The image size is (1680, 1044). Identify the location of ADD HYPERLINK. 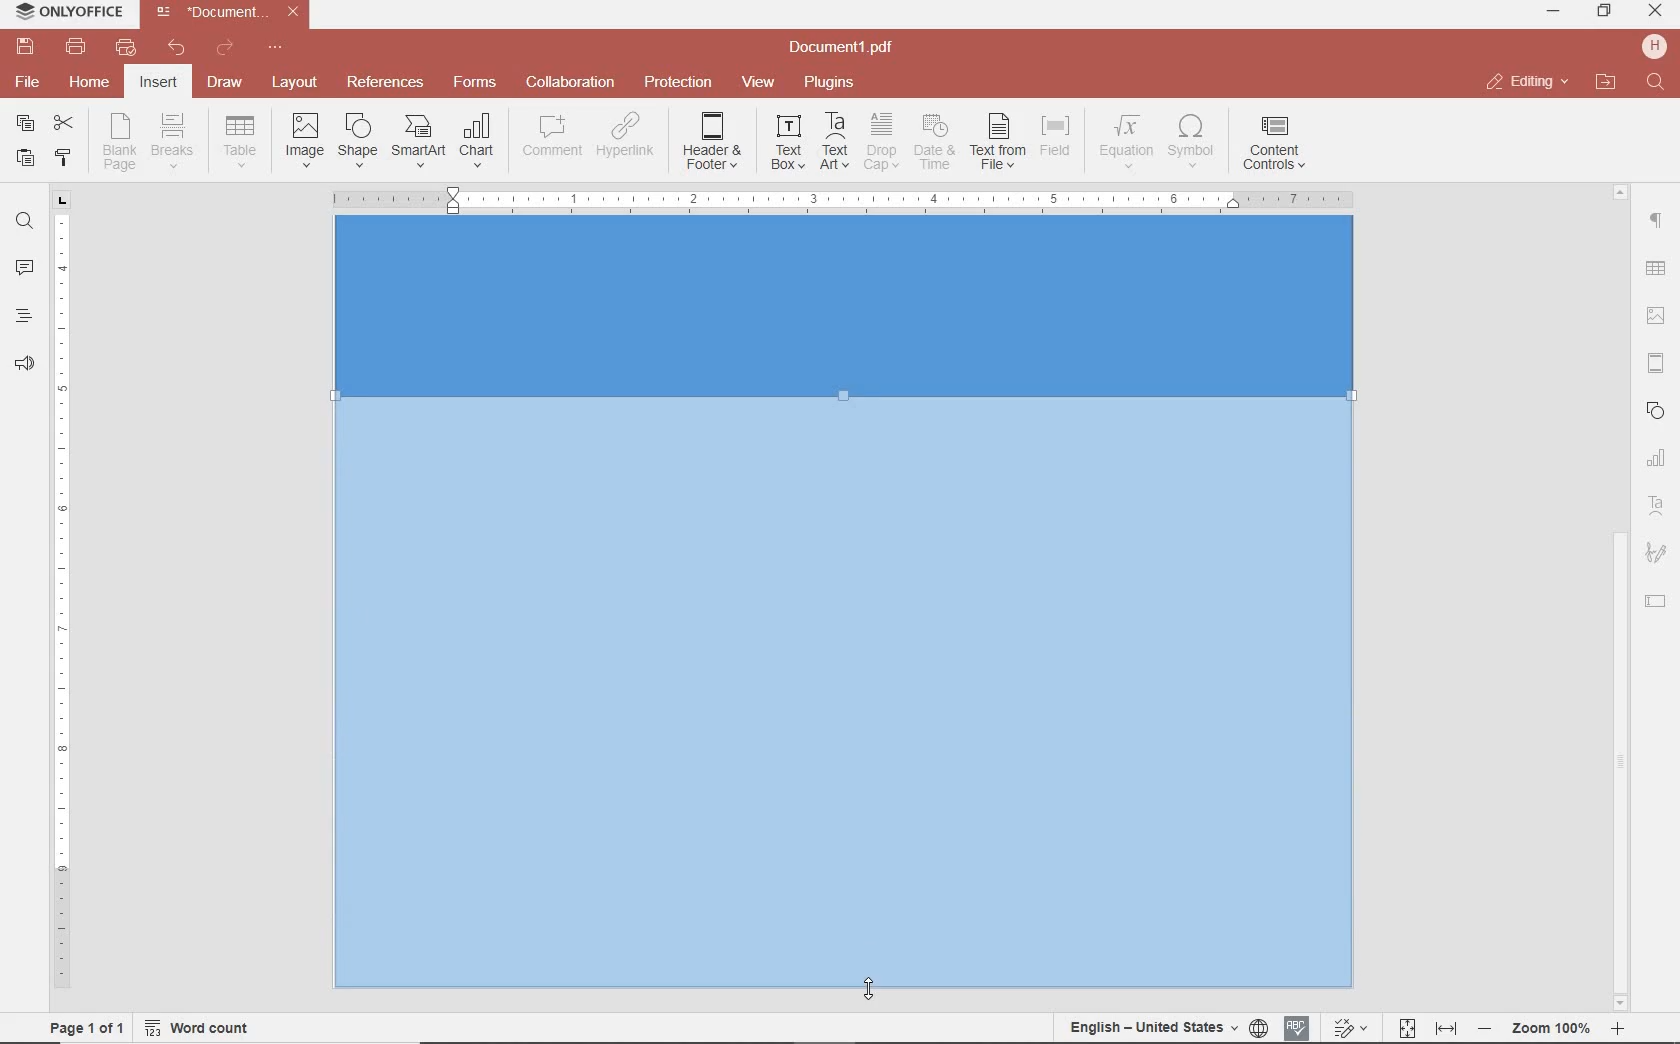
(627, 139).